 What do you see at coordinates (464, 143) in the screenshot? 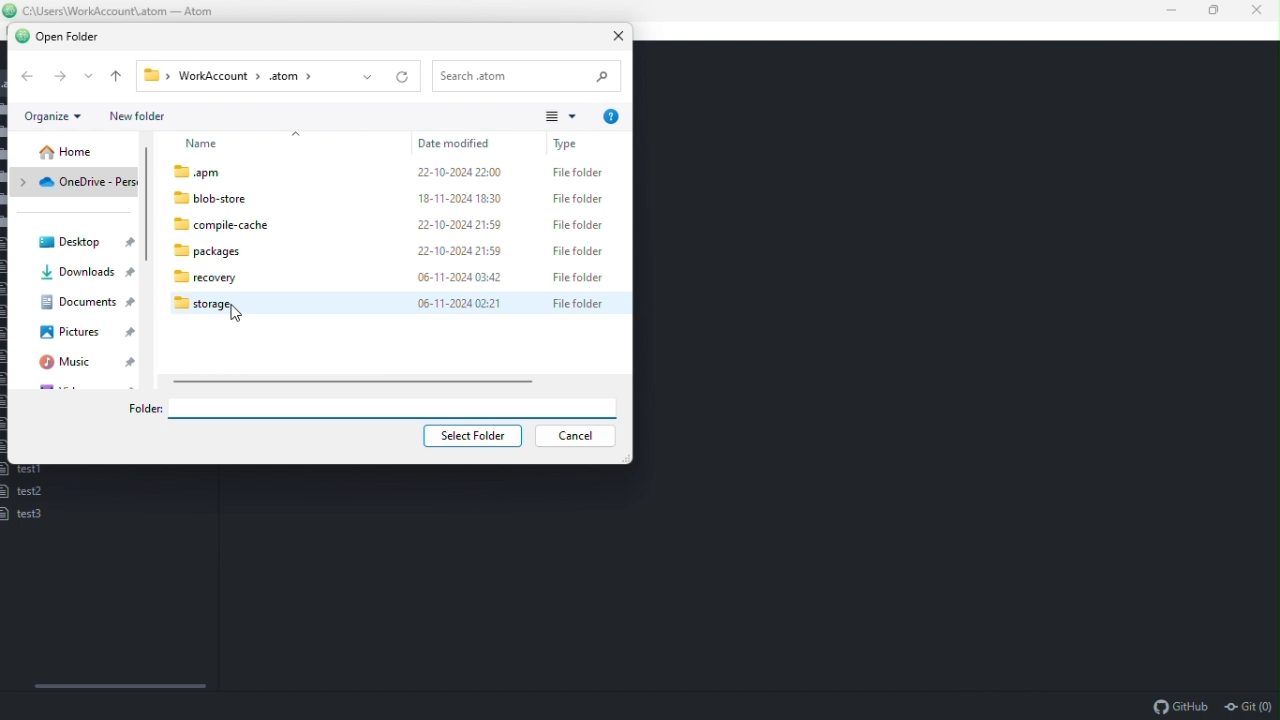
I see `Date modified` at bounding box center [464, 143].